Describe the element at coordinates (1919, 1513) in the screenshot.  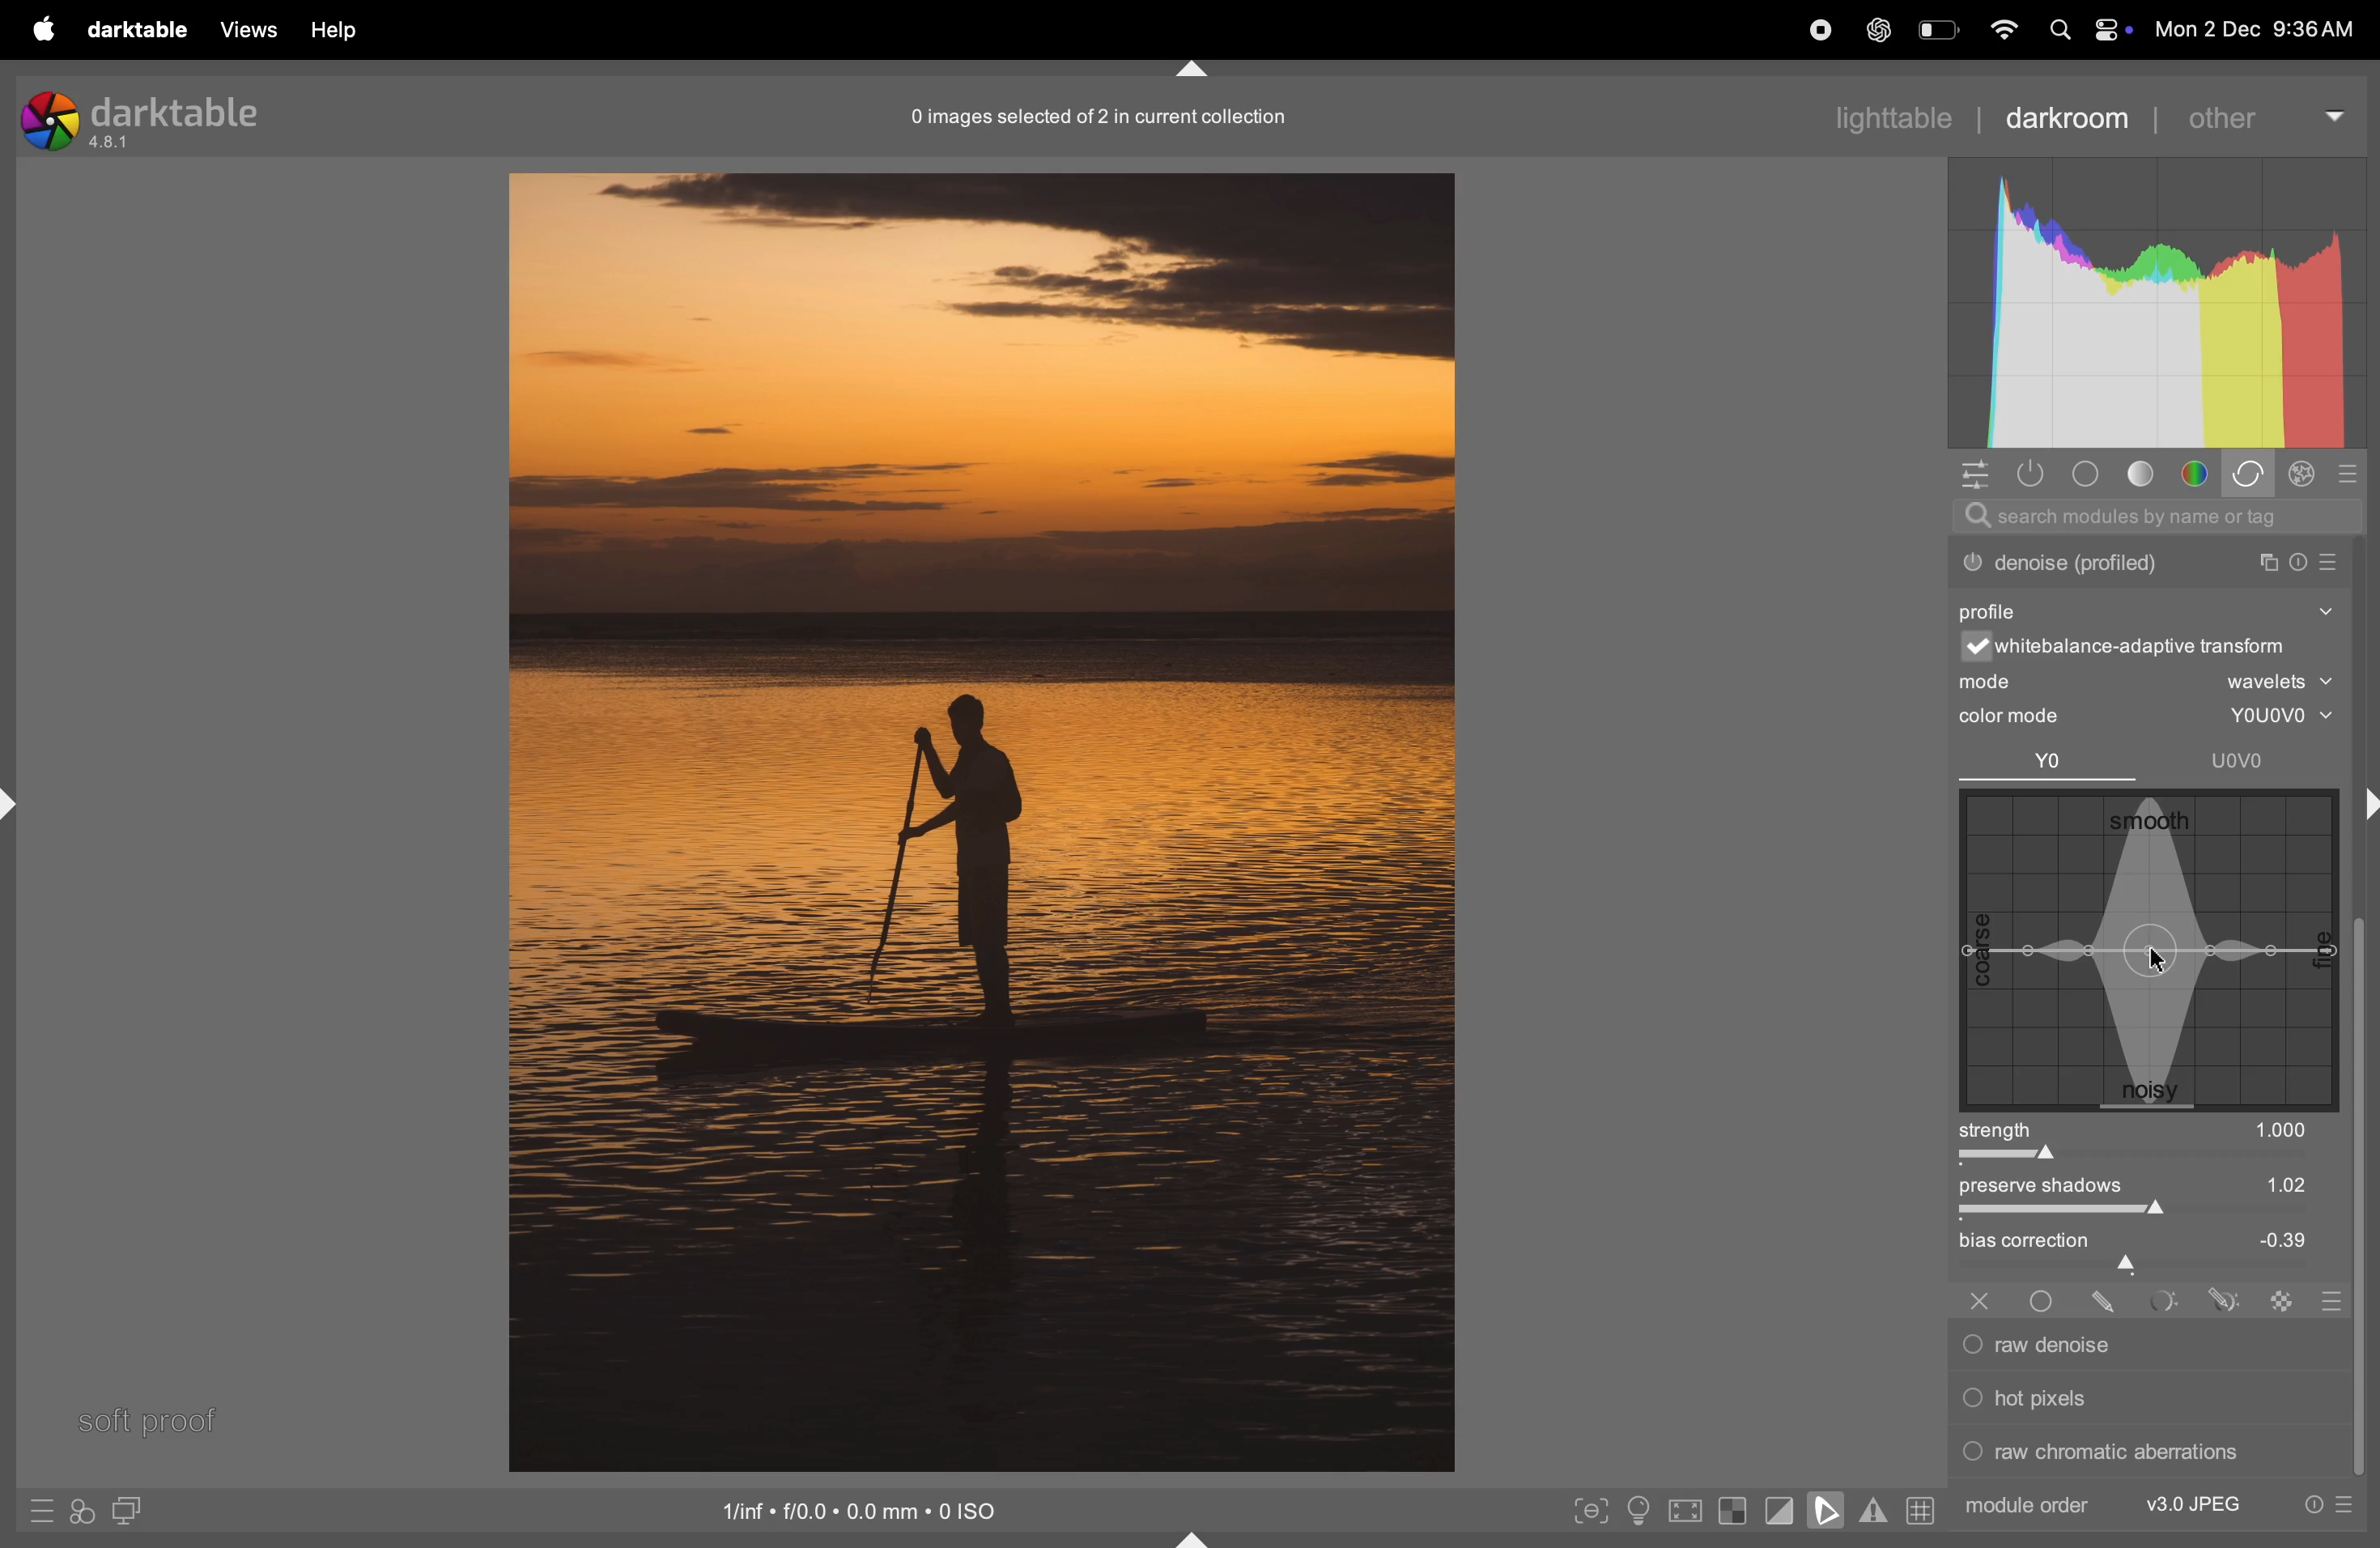
I see `grid` at that location.